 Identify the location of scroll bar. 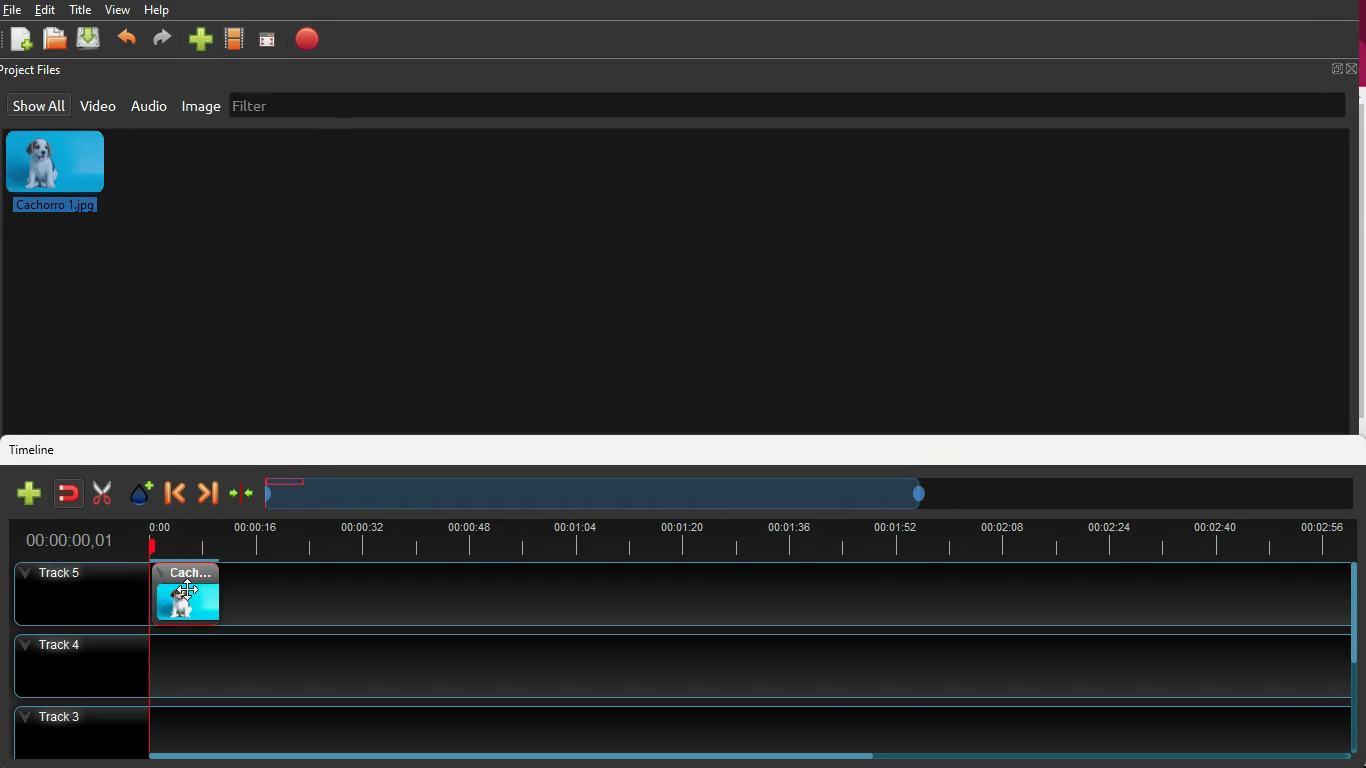
(512, 754).